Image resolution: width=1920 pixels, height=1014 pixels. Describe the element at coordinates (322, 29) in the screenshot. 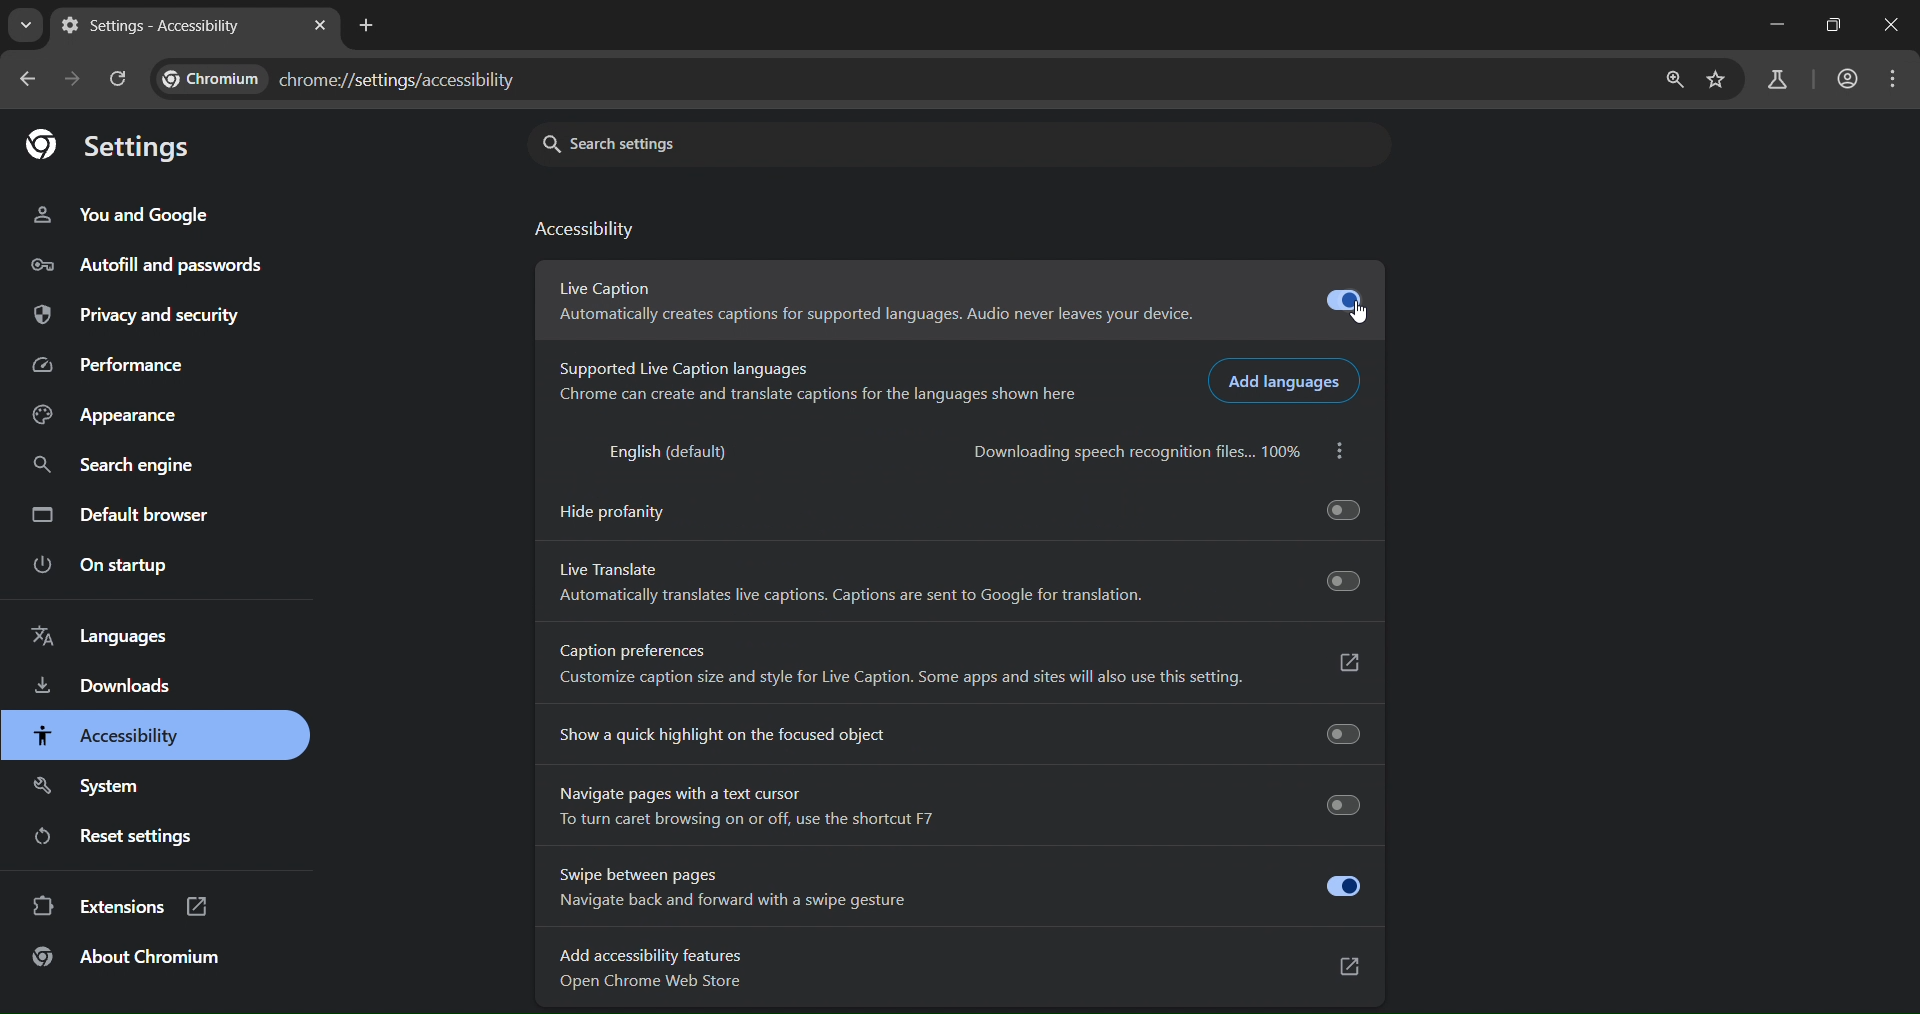

I see `close tab` at that location.